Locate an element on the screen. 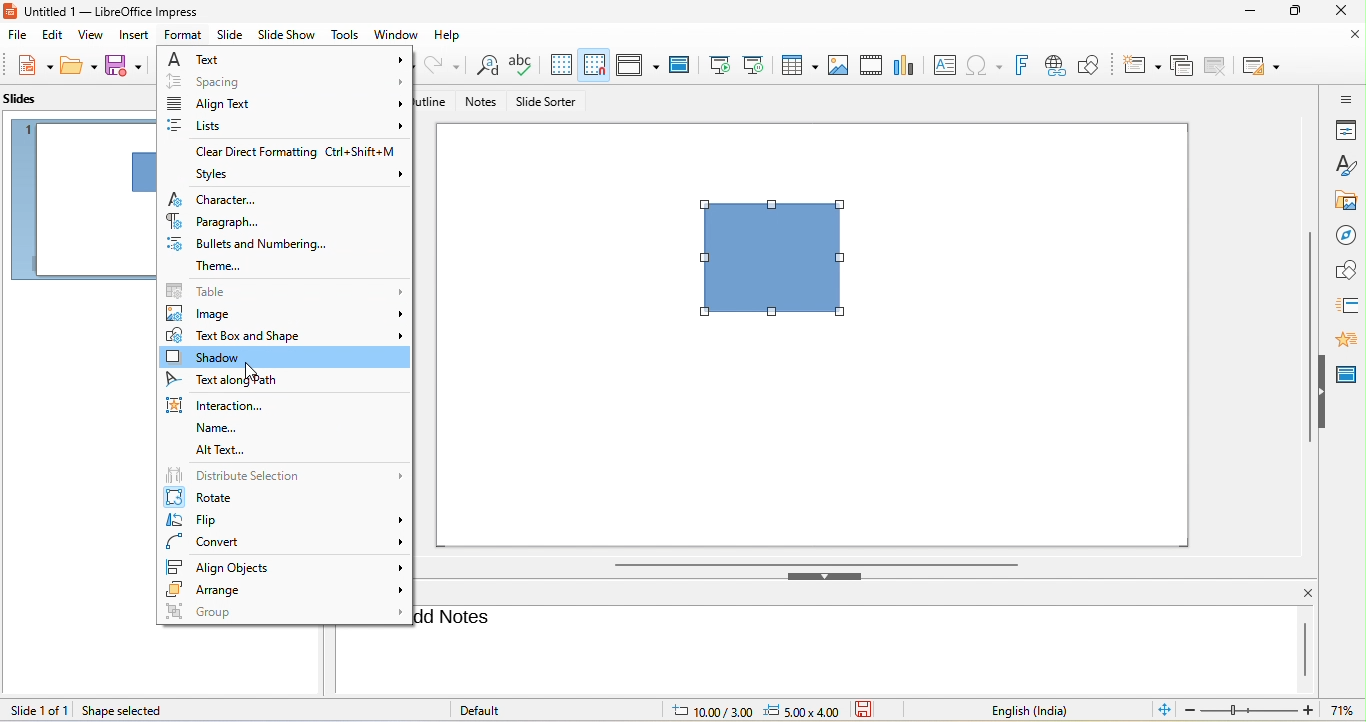 The height and width of the screenshot is (722, 1366). clear direct formatting is located at coordinates (294, 152).